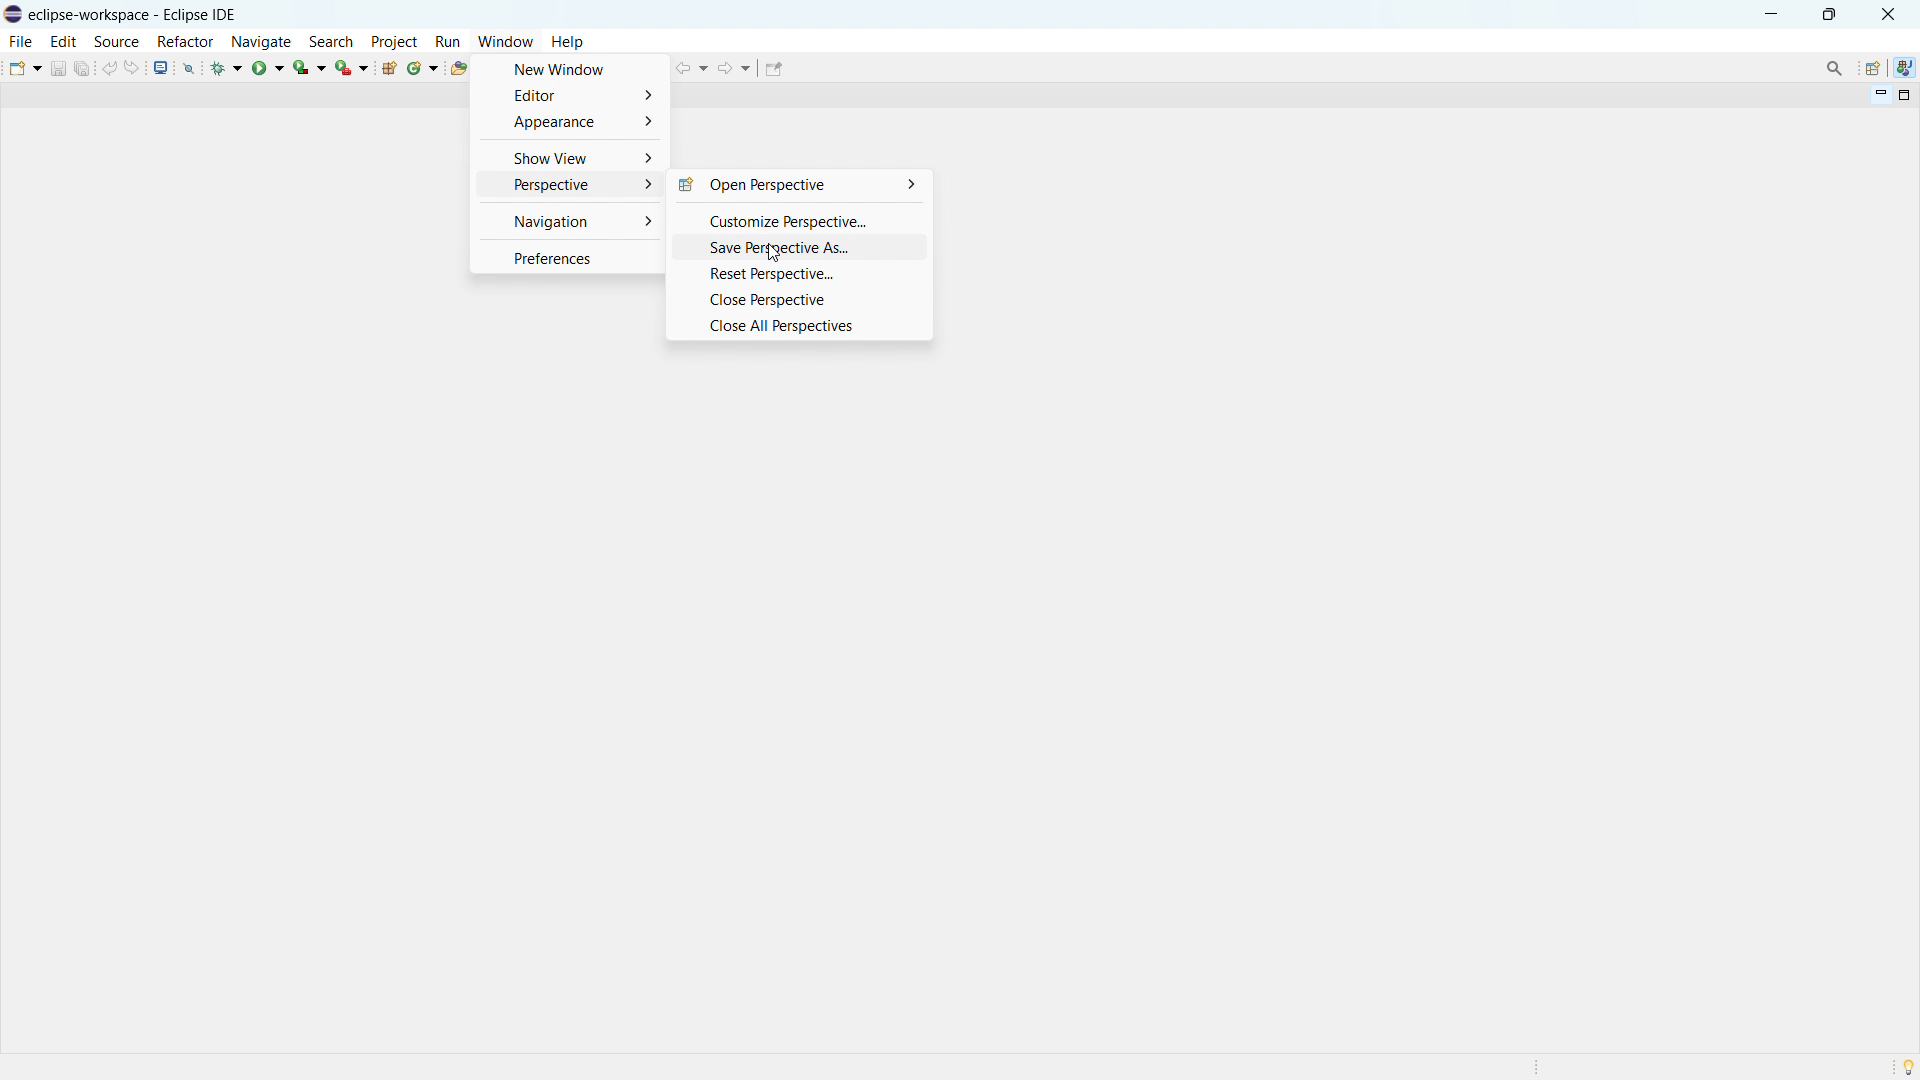  I want to click on open perspective, so click(1872, 68).